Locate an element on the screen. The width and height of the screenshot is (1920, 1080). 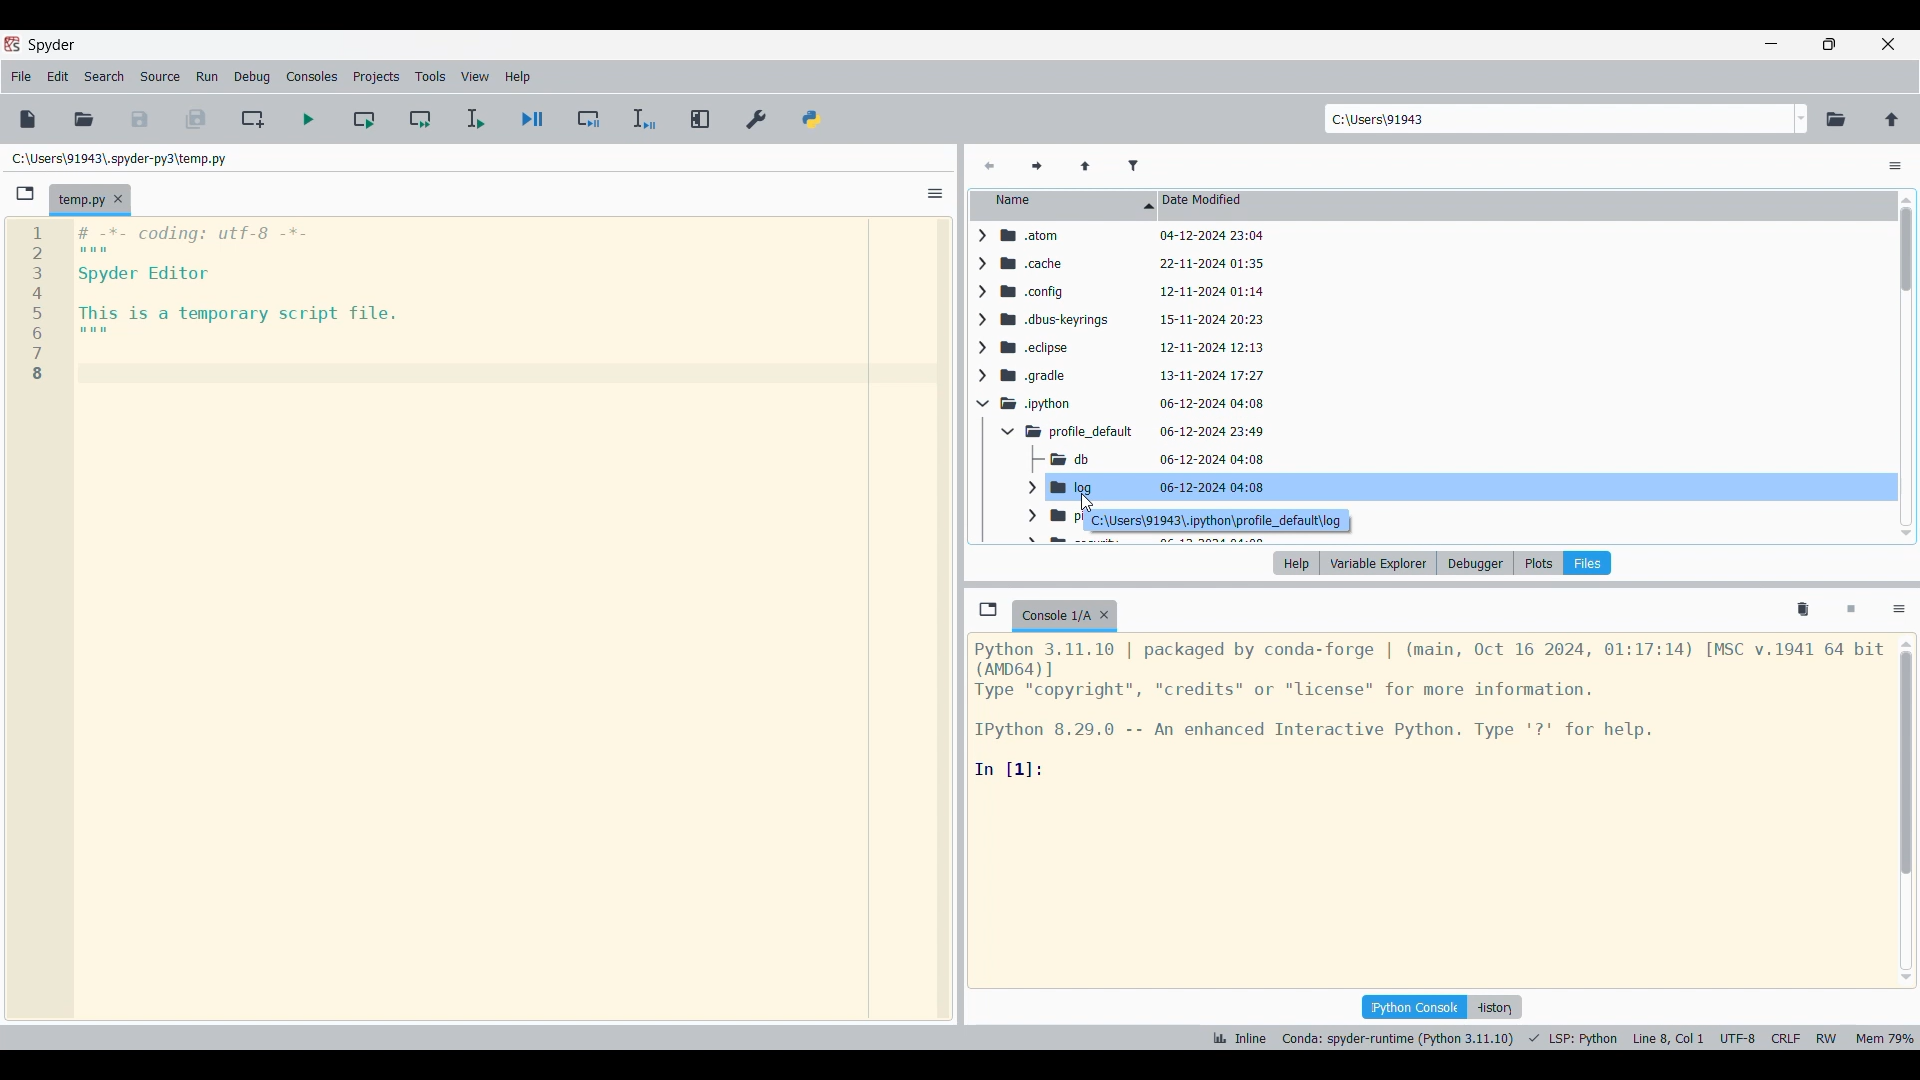
Tools menu is located at coordinates (431, 76).